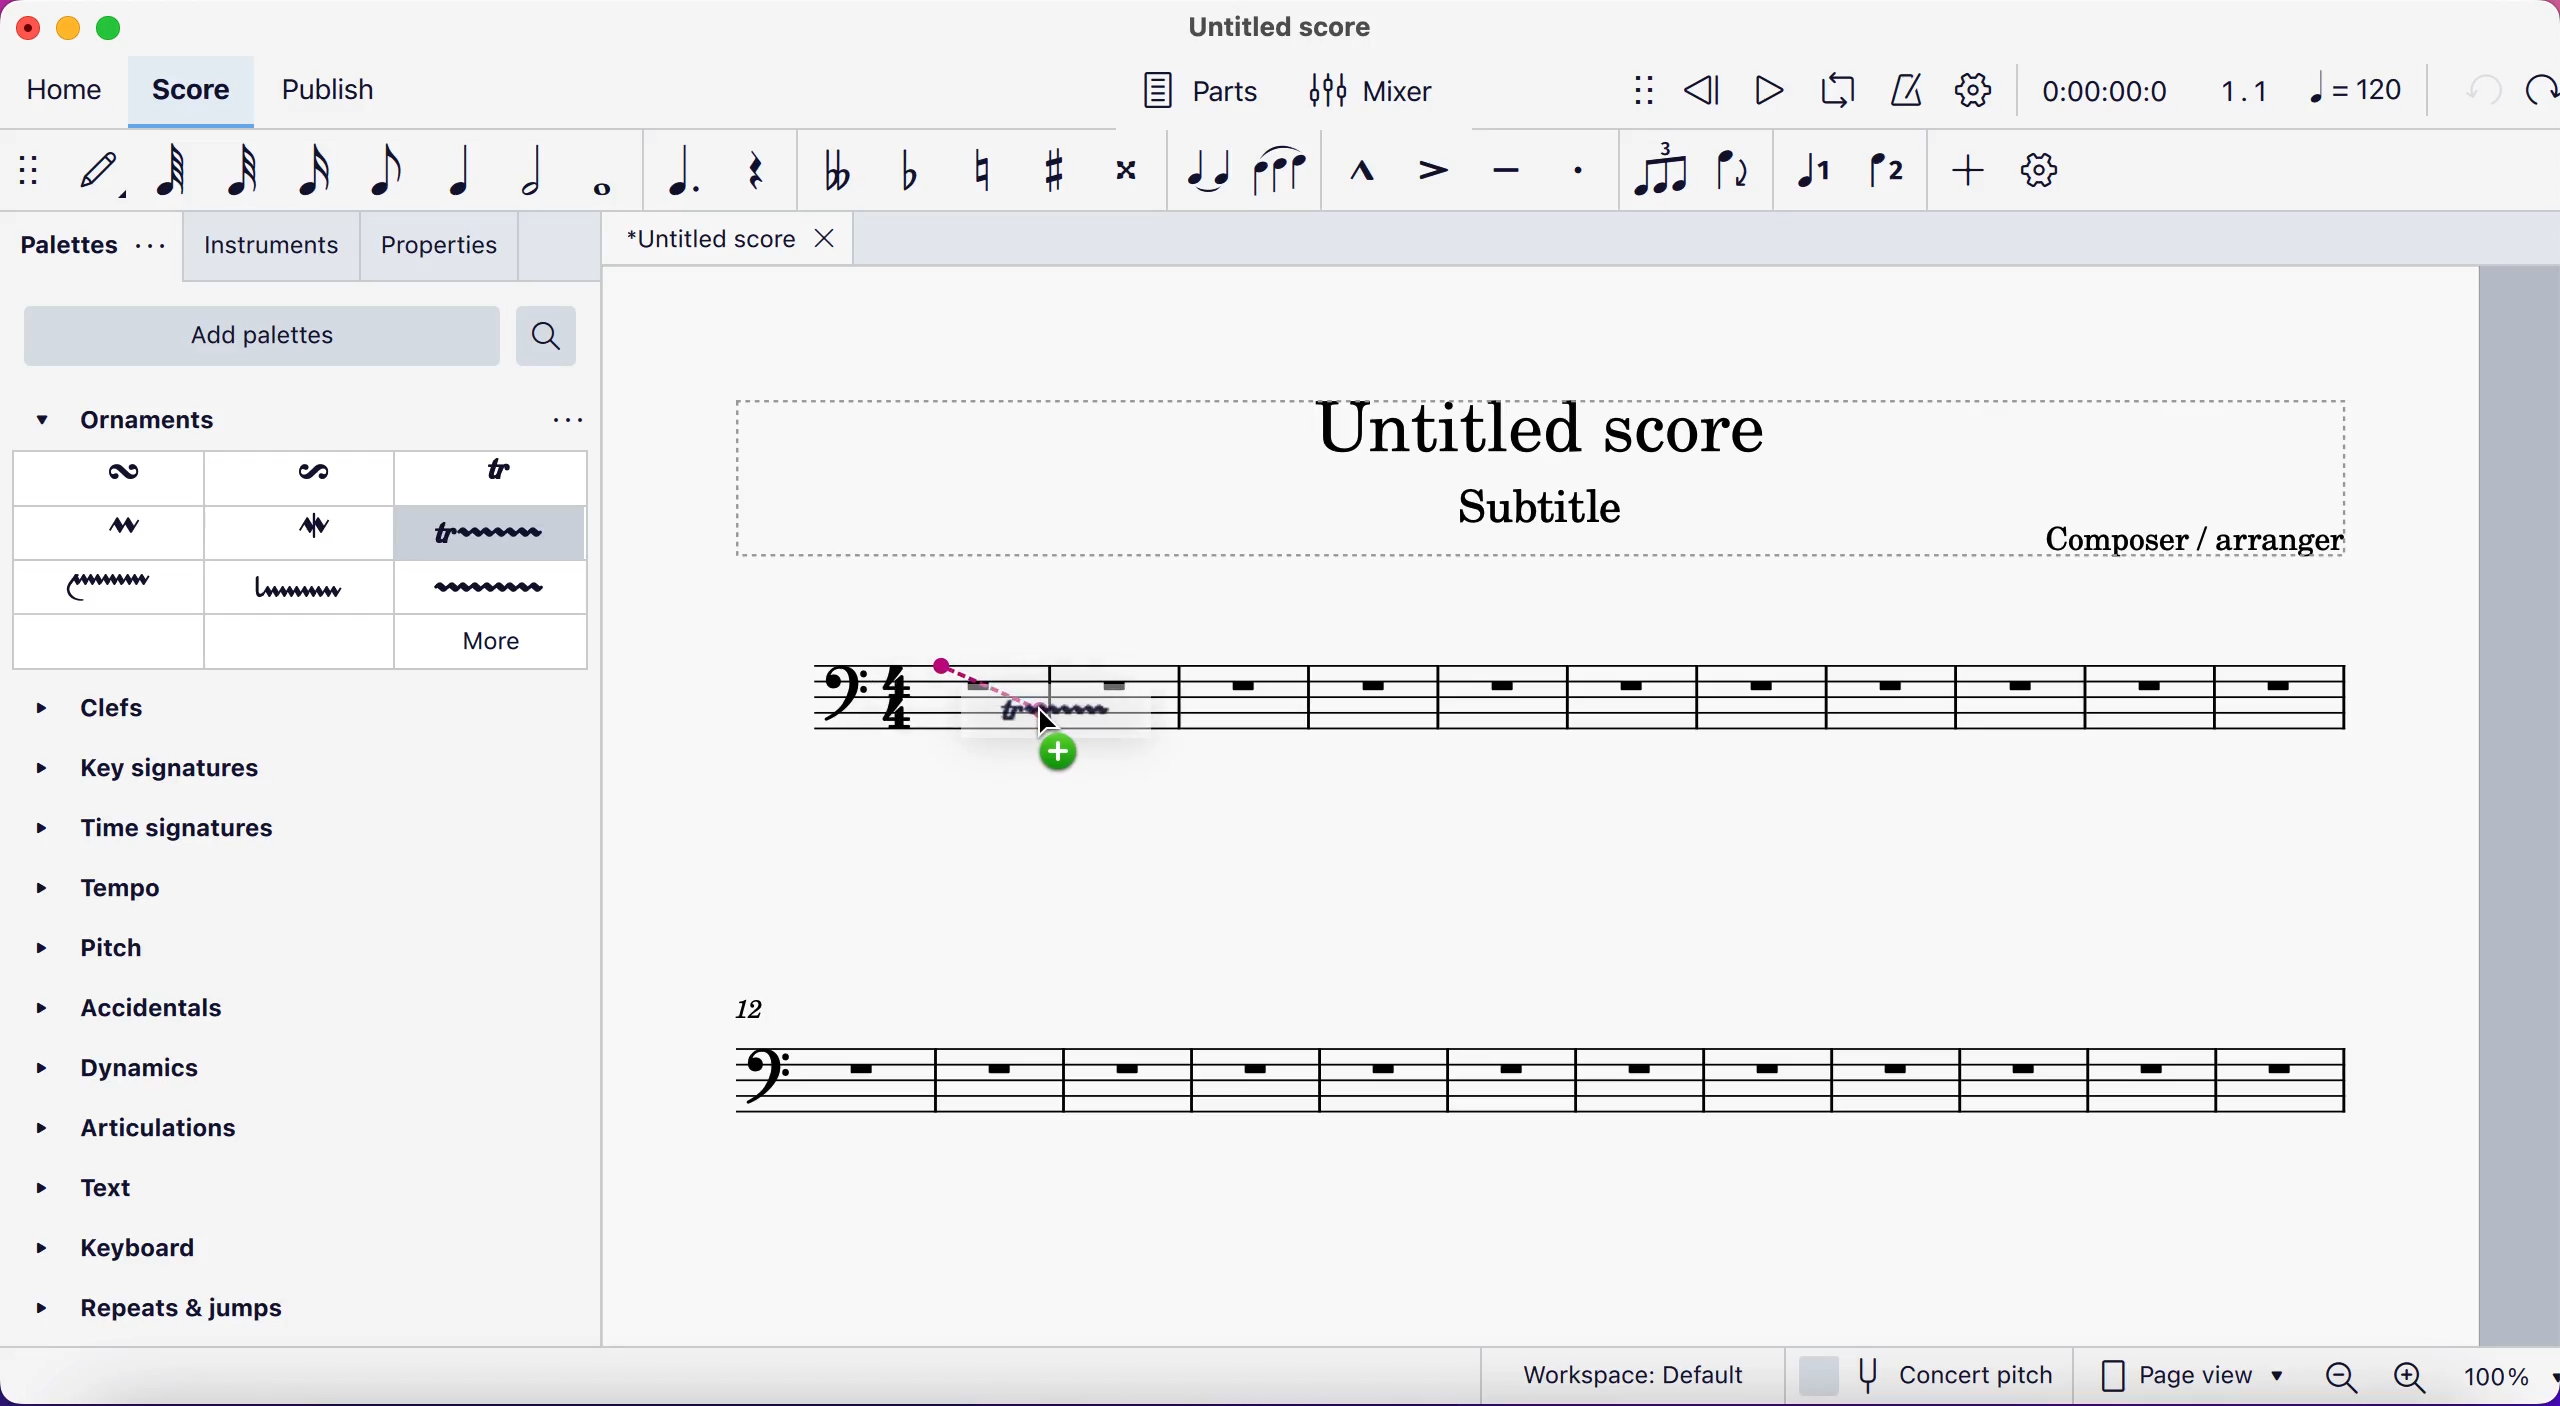 This screenshot has width=2560, height=1406. What do you see at coordinates (194, 88) in the screenshot?
I see `score` at bounding box center [194, 88].